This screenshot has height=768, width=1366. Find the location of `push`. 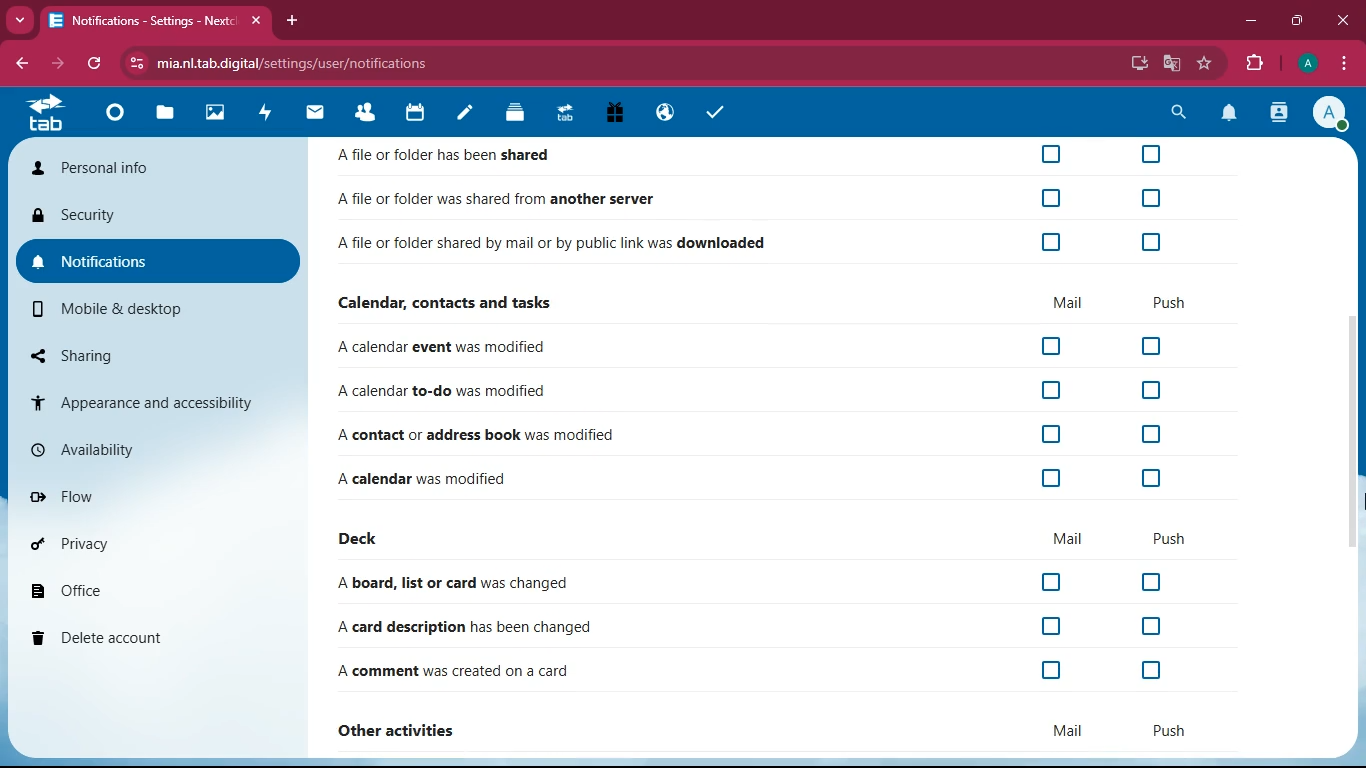

push is located at coordinates (1162, 304).